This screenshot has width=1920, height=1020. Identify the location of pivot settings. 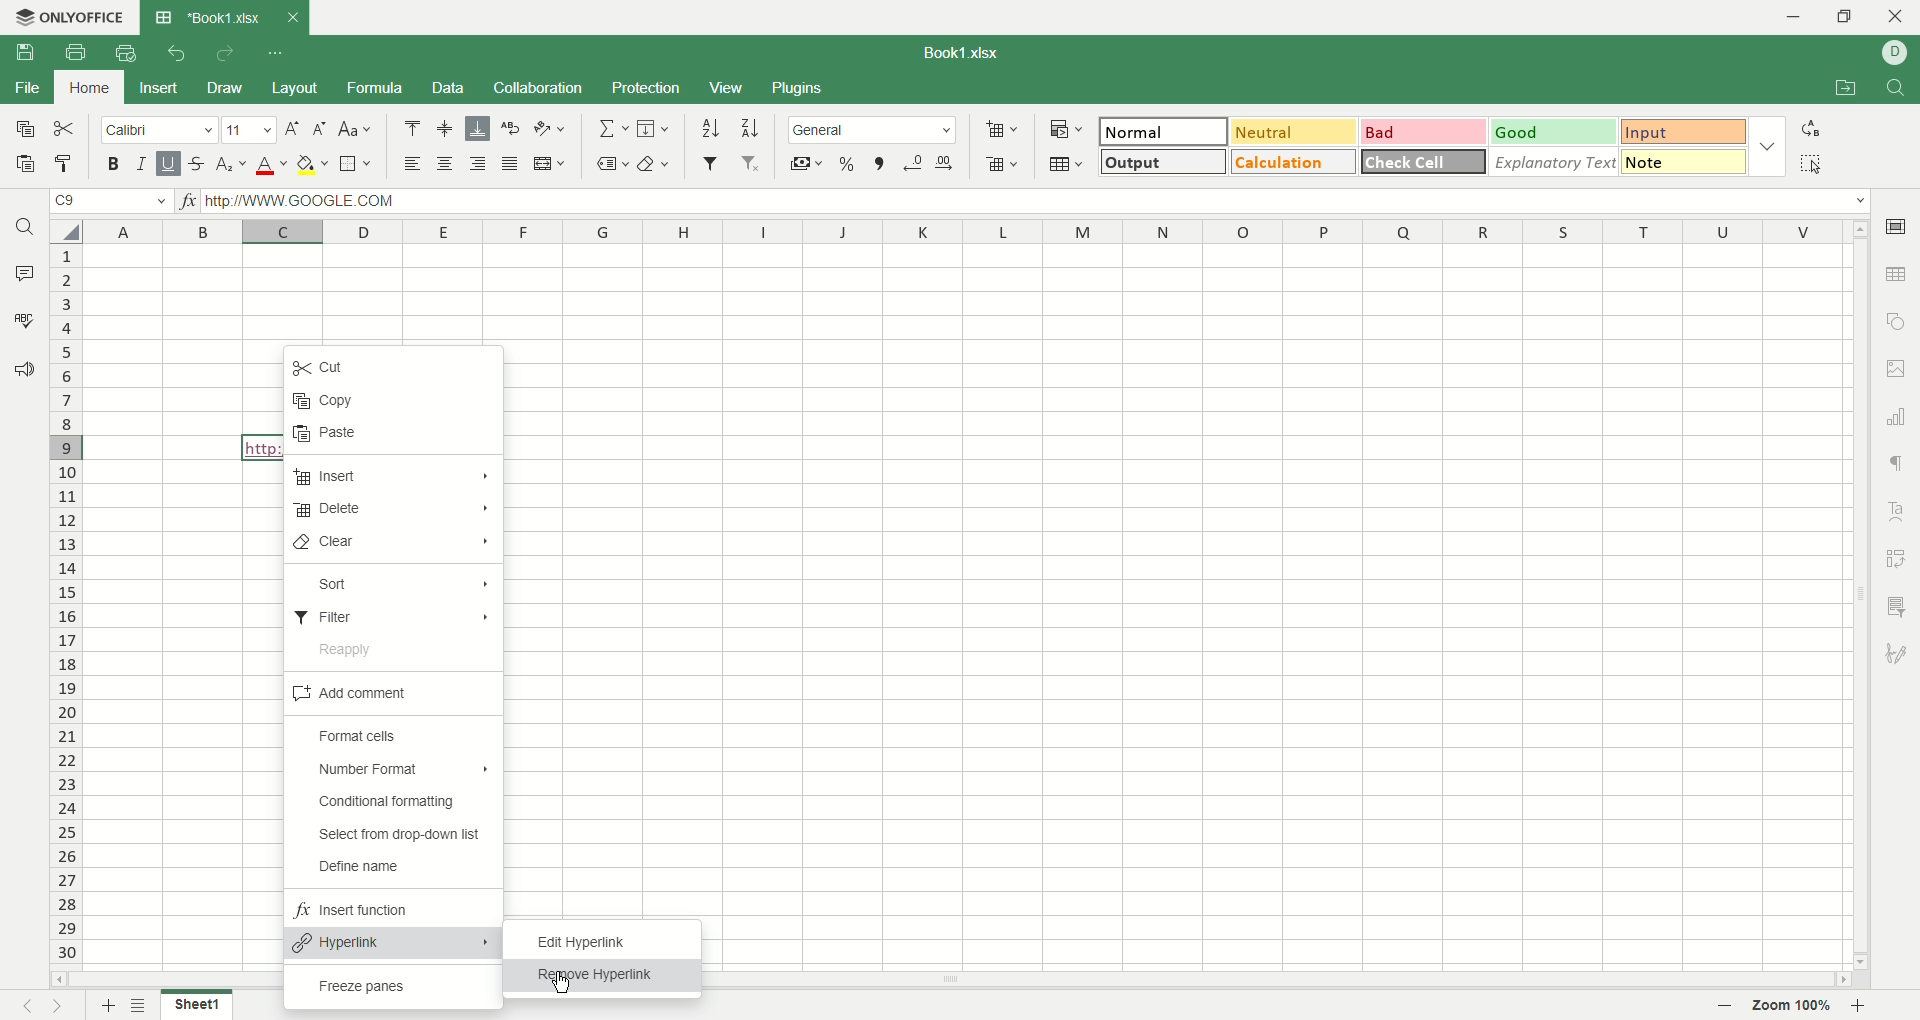
(1896, 555).